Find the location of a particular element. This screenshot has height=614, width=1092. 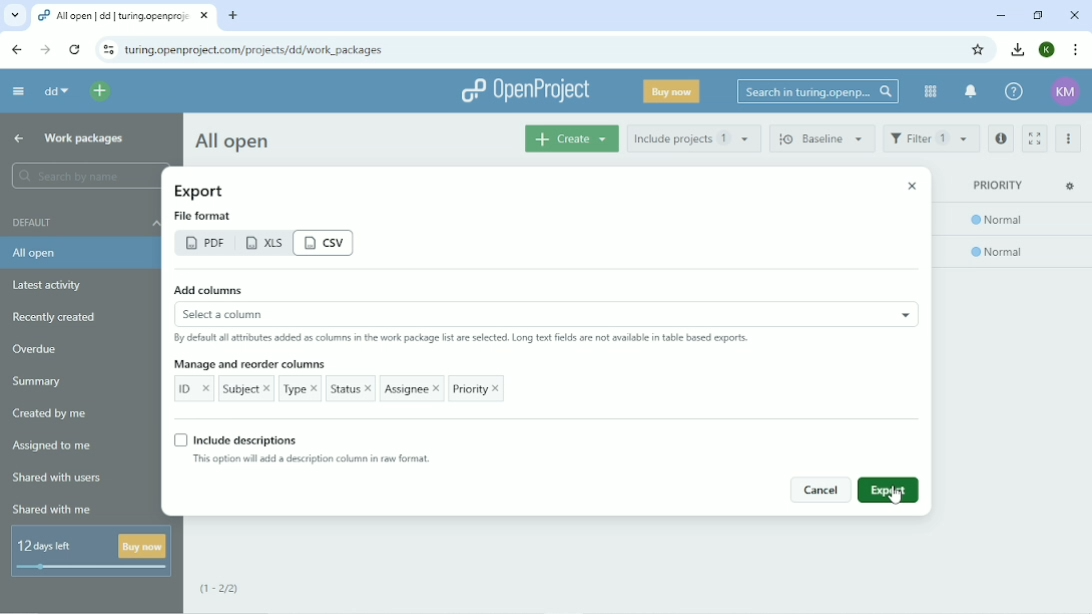

Back is located at coordinates (16, 50).